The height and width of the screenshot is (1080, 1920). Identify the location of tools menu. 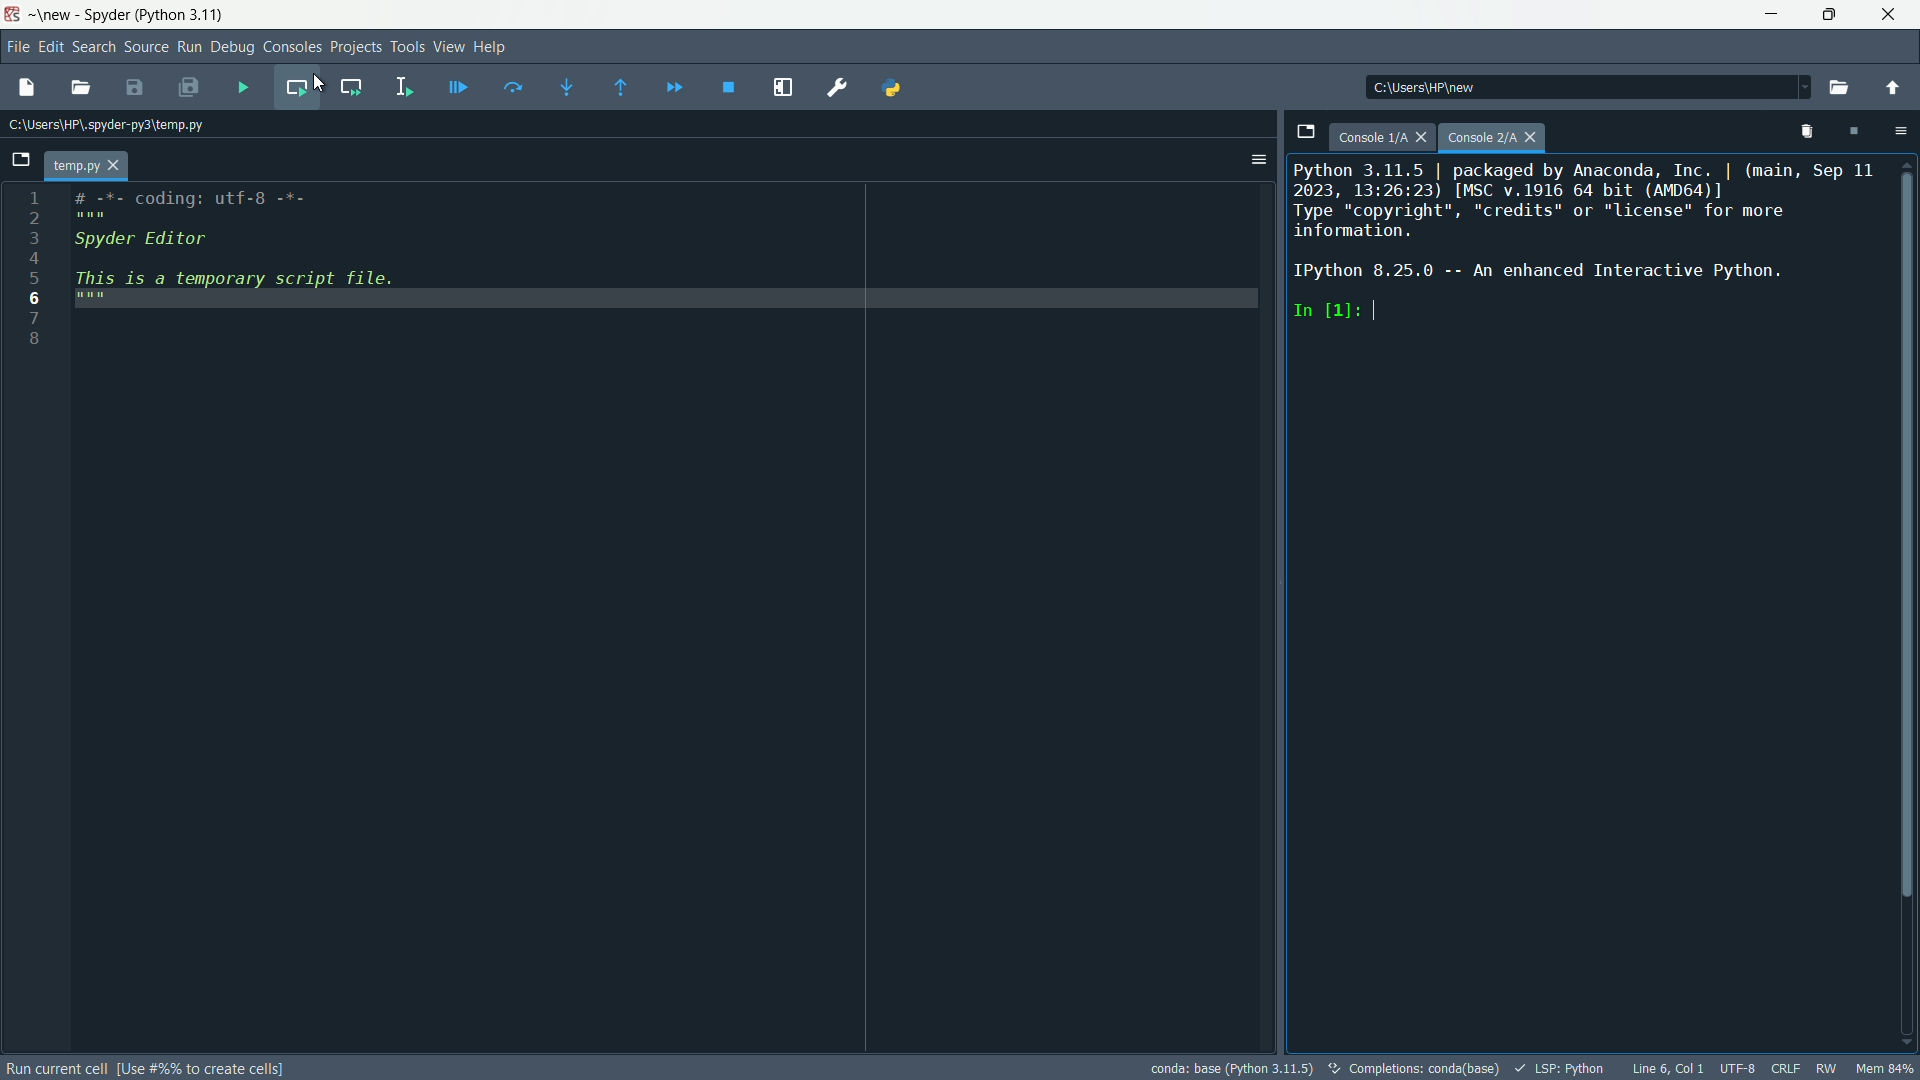
(408, 47).